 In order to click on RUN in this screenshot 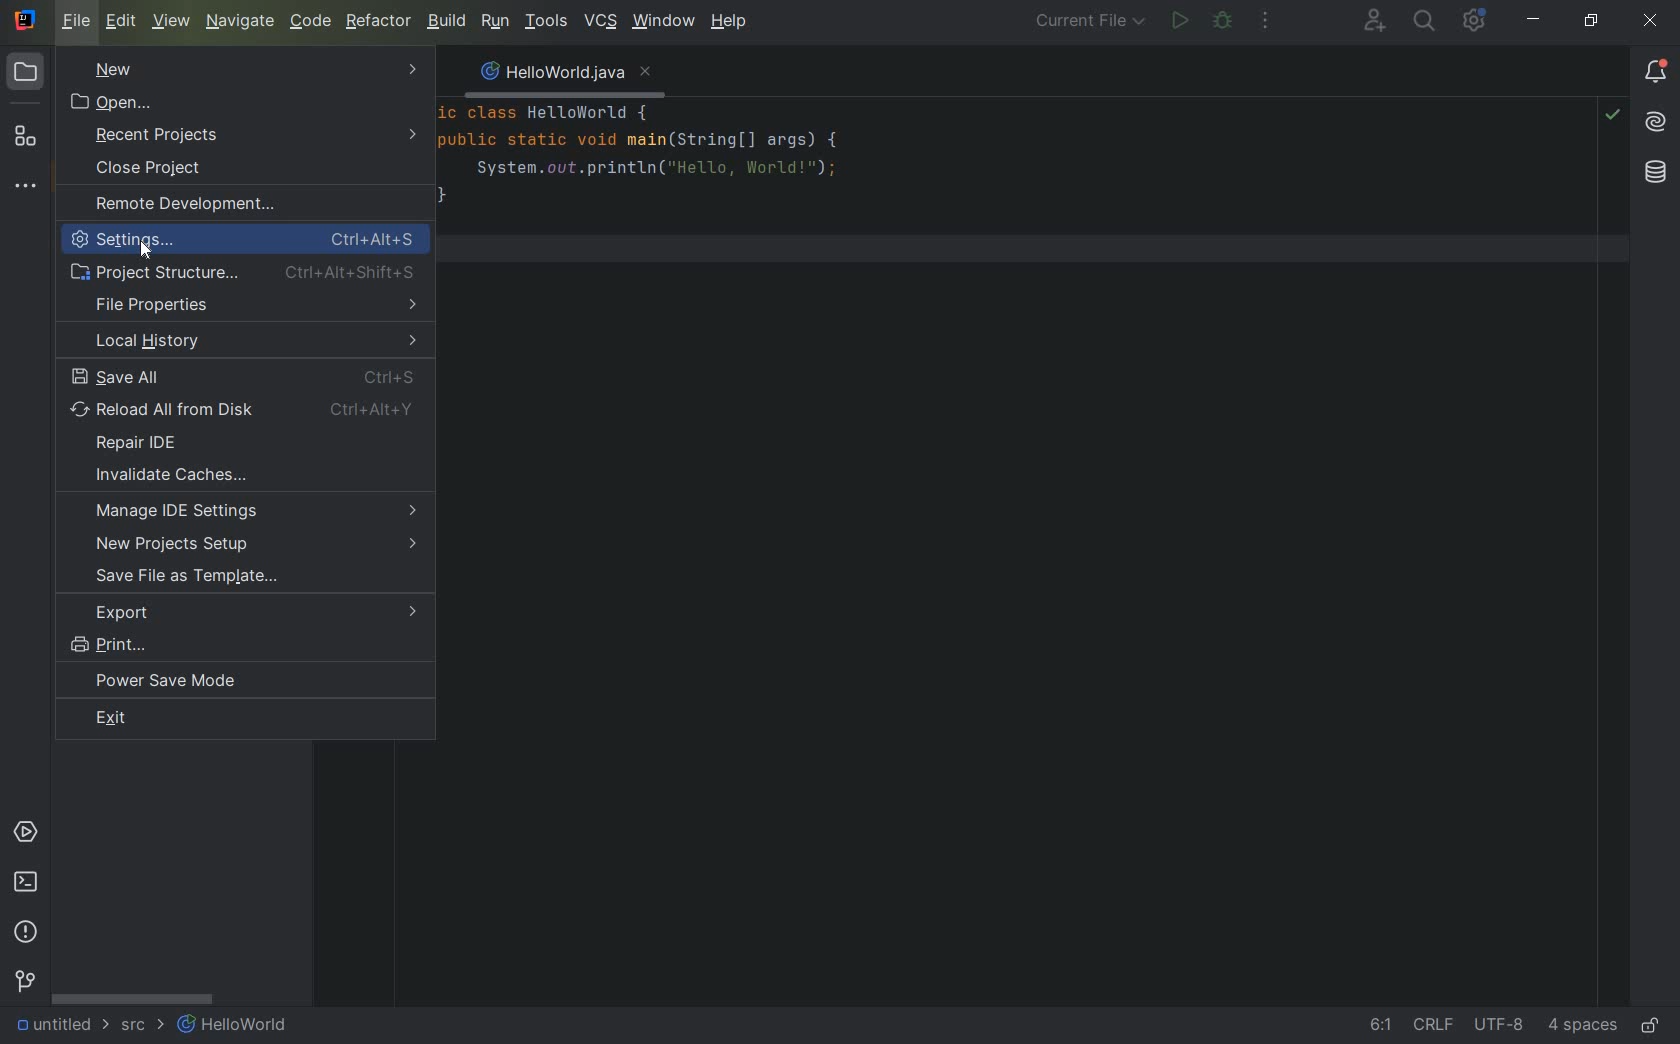, I will do `click(492, 21)`.